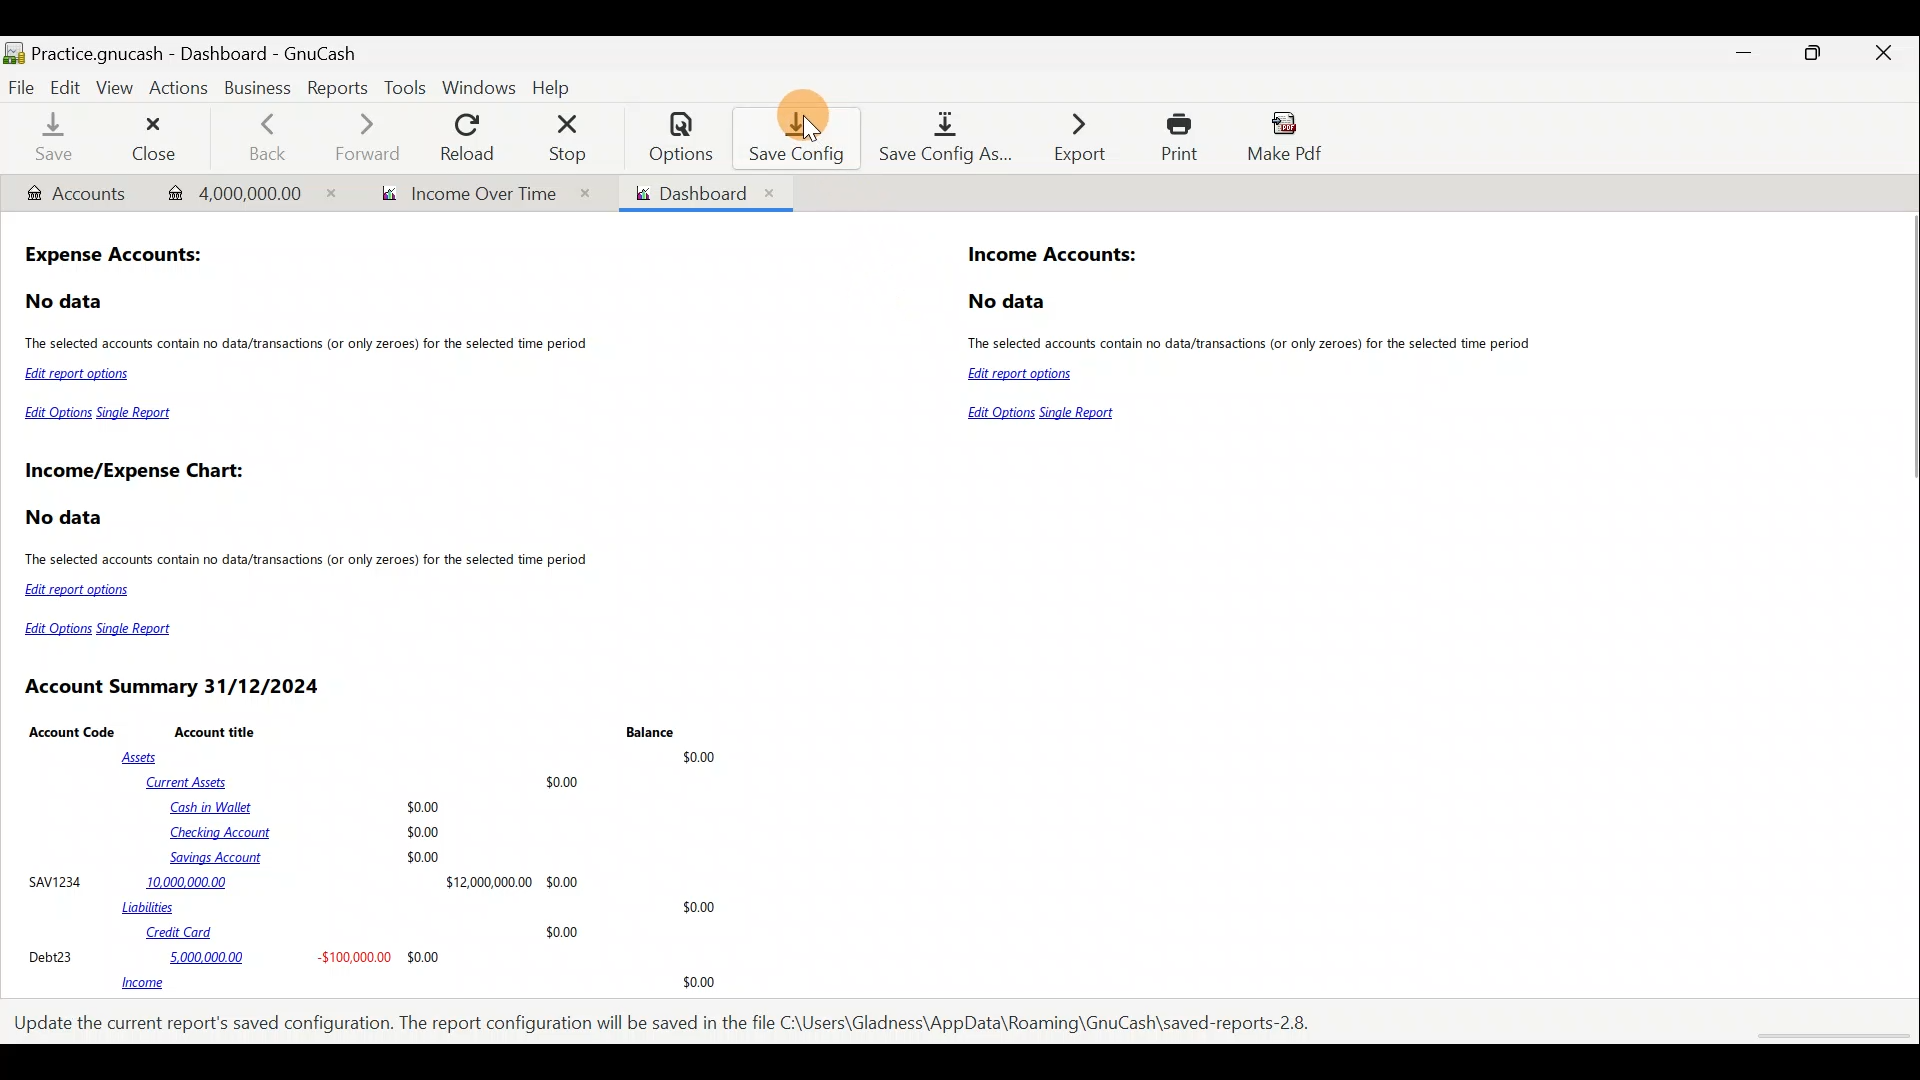  I want to click on Save config as, so click(939, 139).